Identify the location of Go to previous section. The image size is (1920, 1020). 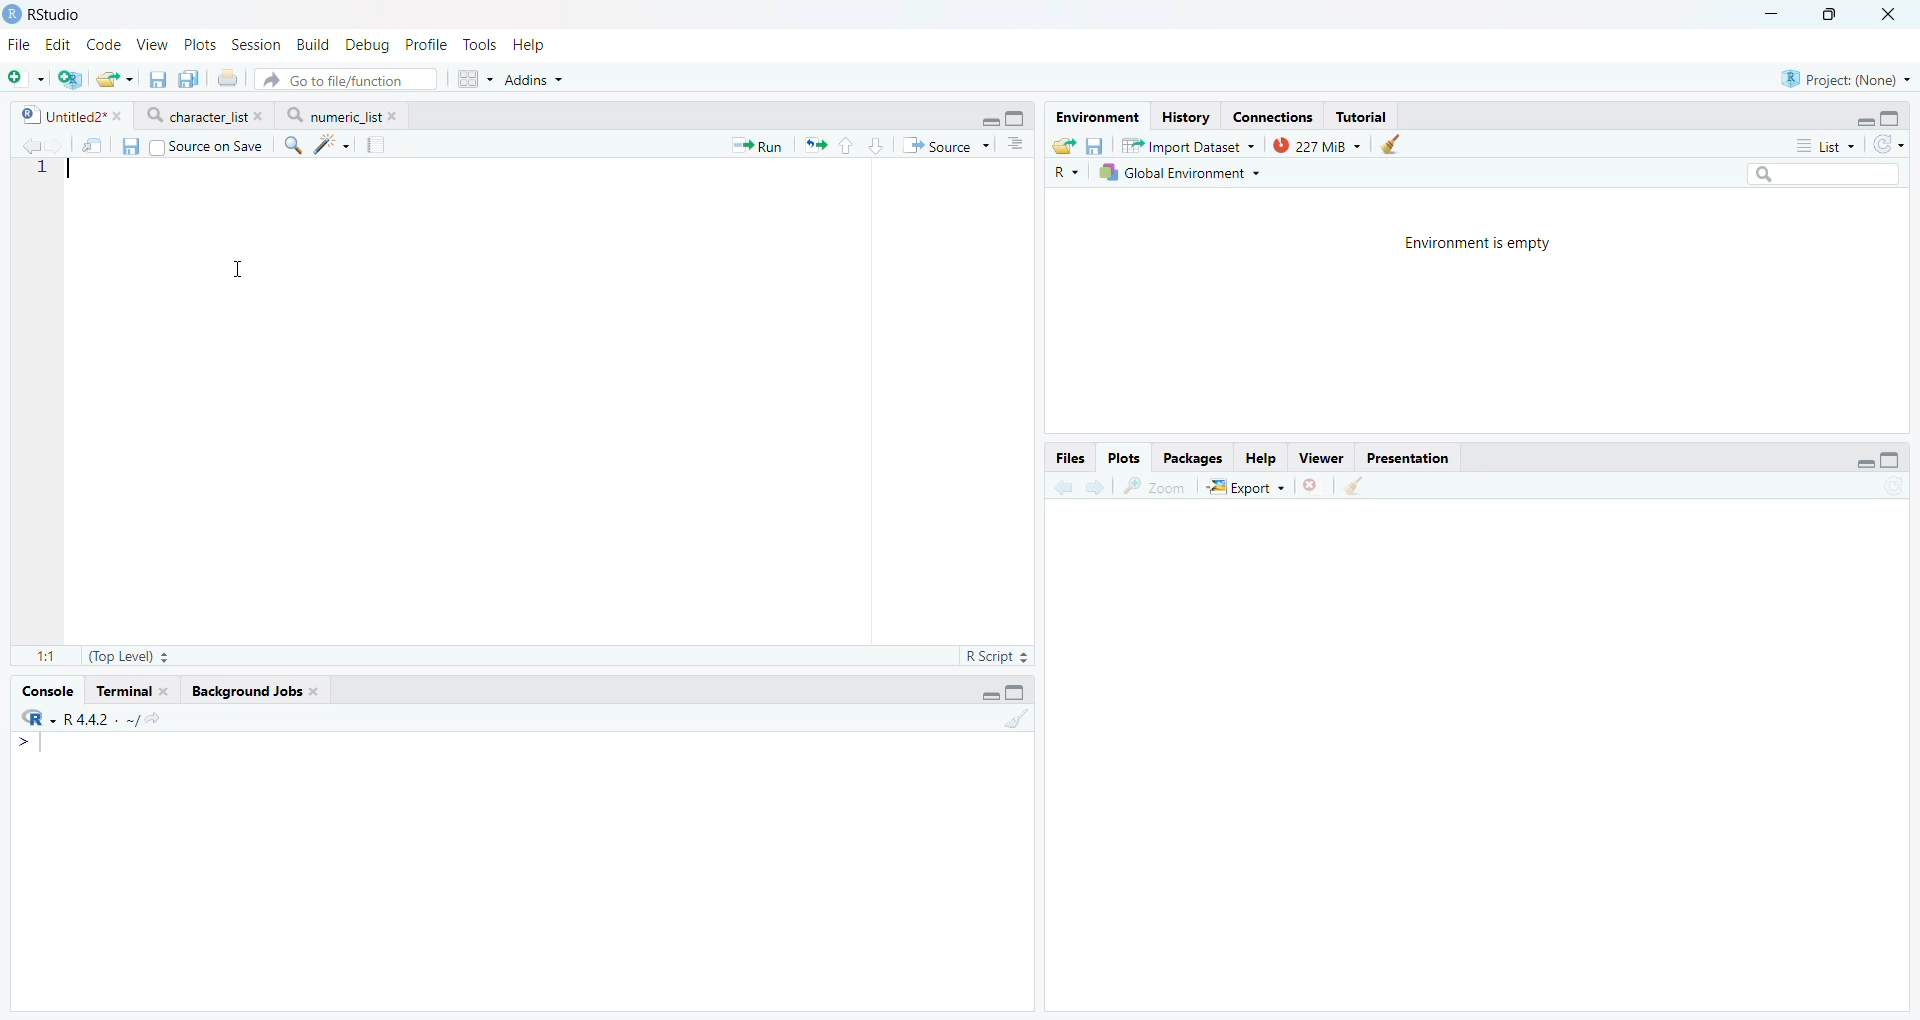
(847, 145).